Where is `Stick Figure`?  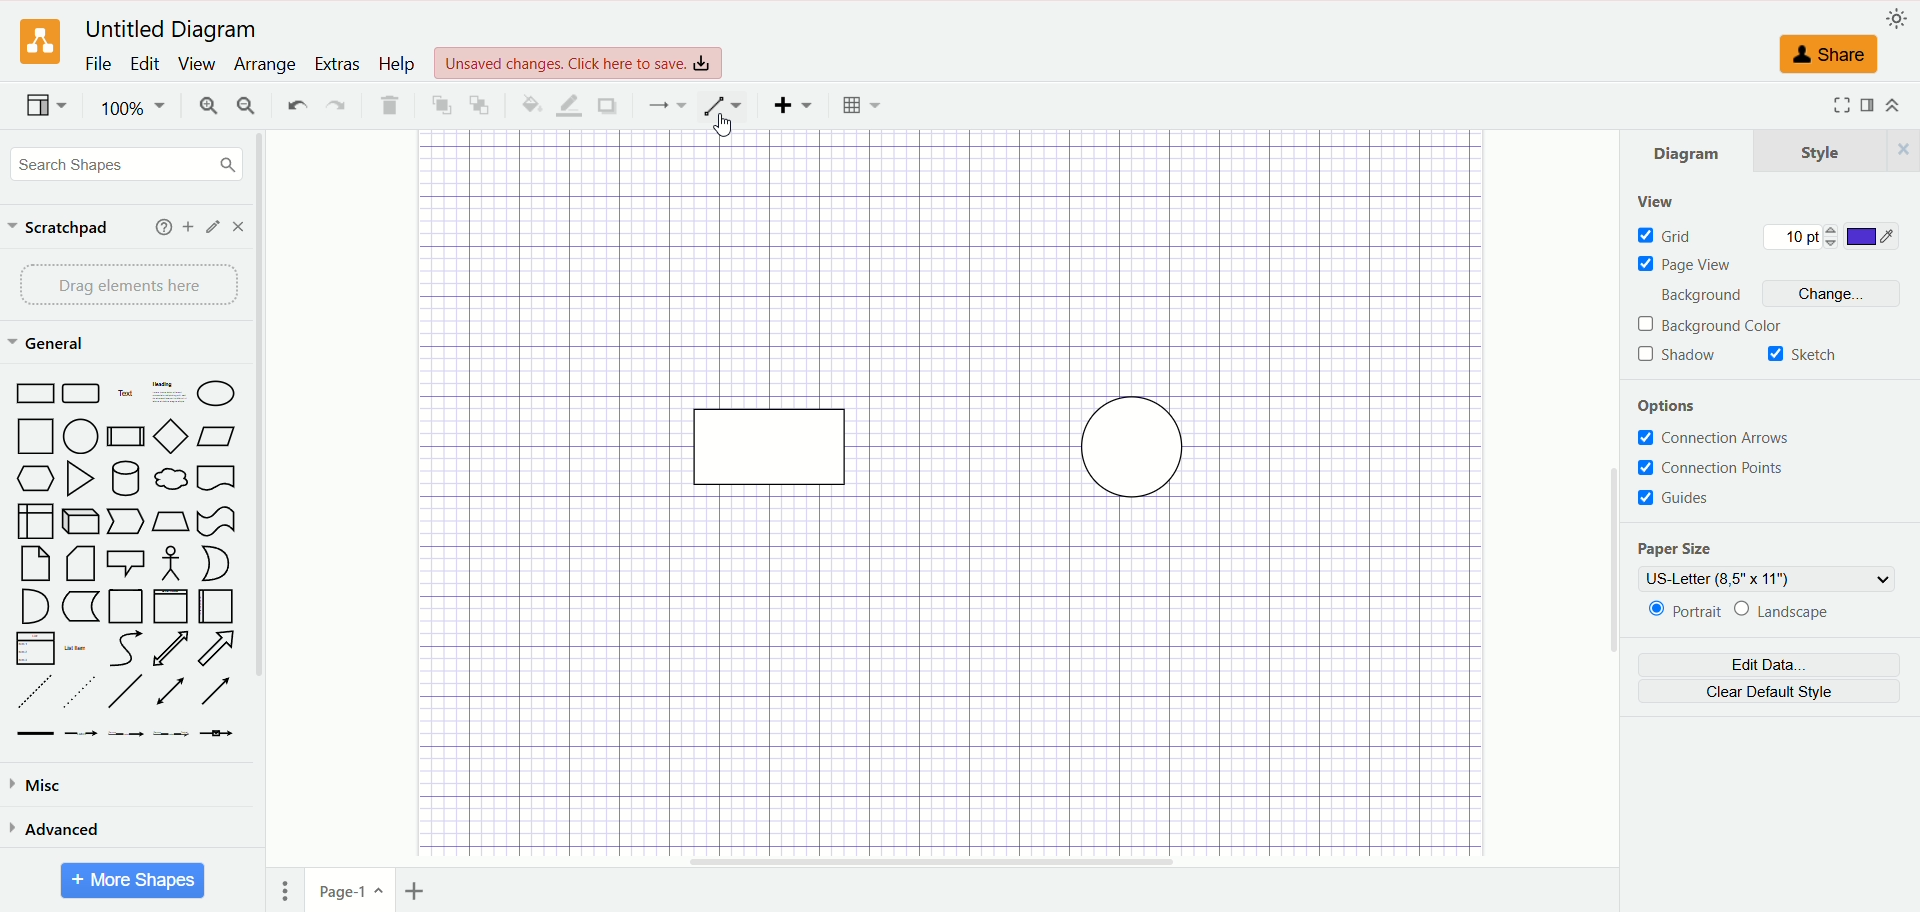 Stick Figure is located at coordinates (174, 563).